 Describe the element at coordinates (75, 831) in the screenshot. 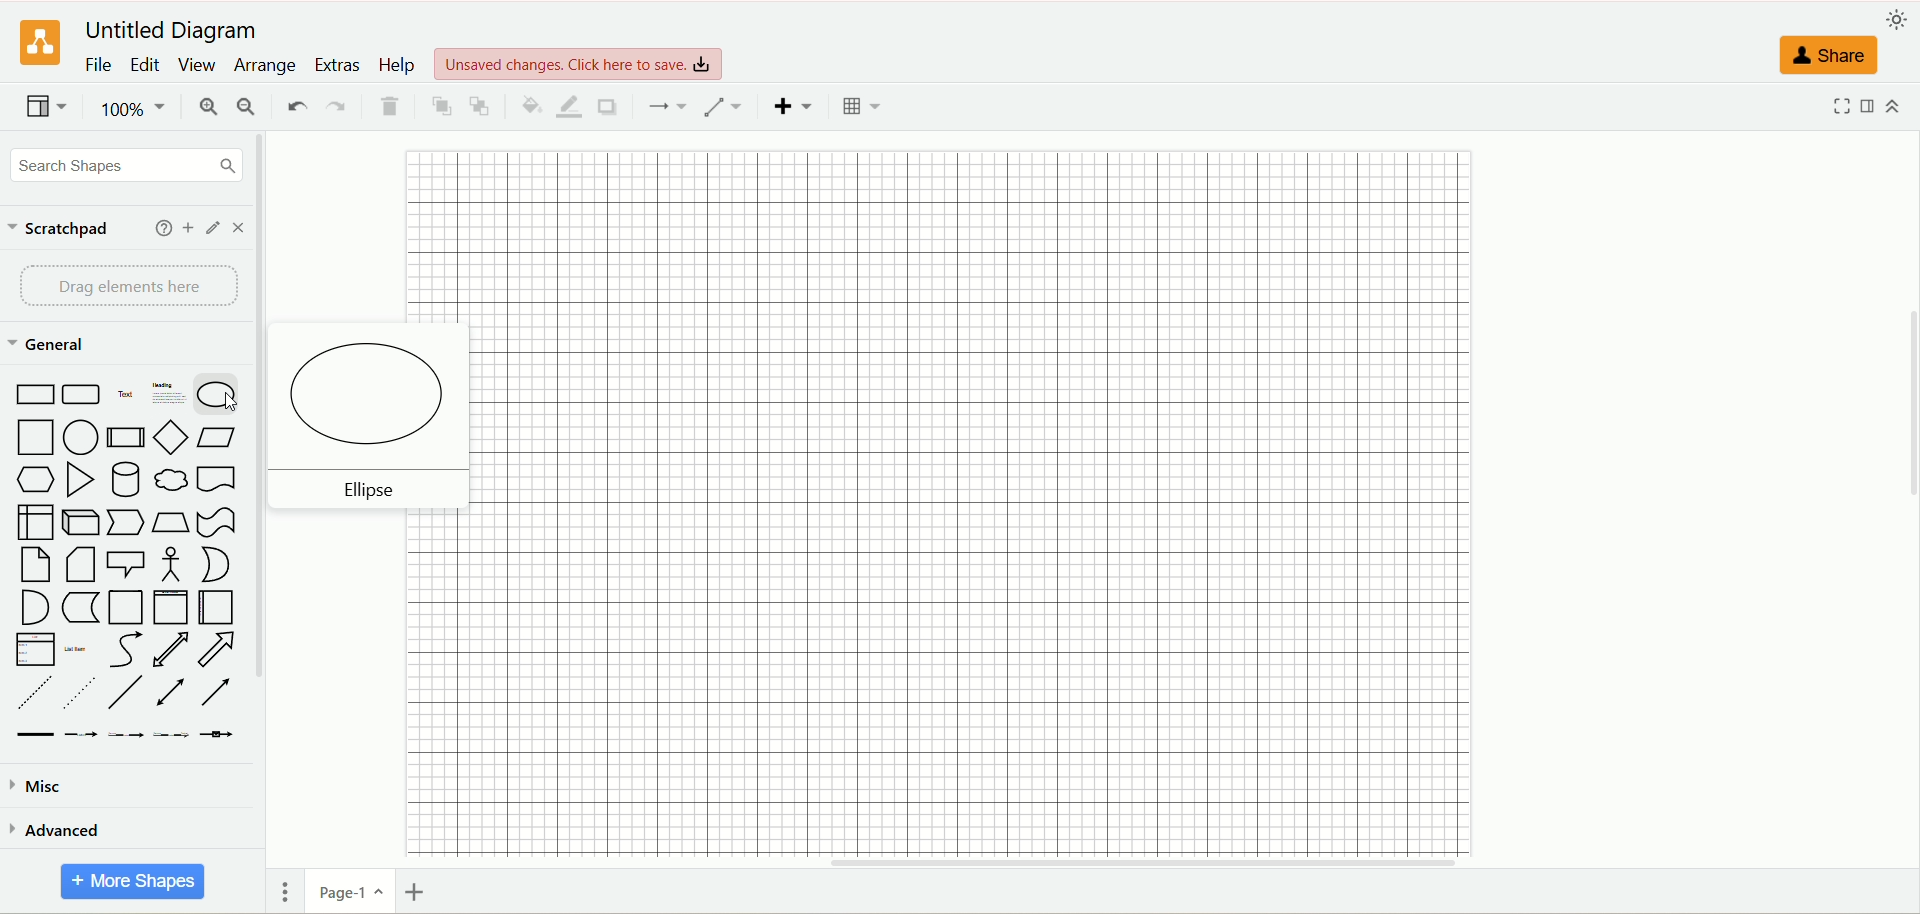

I see `advanced` at that location.